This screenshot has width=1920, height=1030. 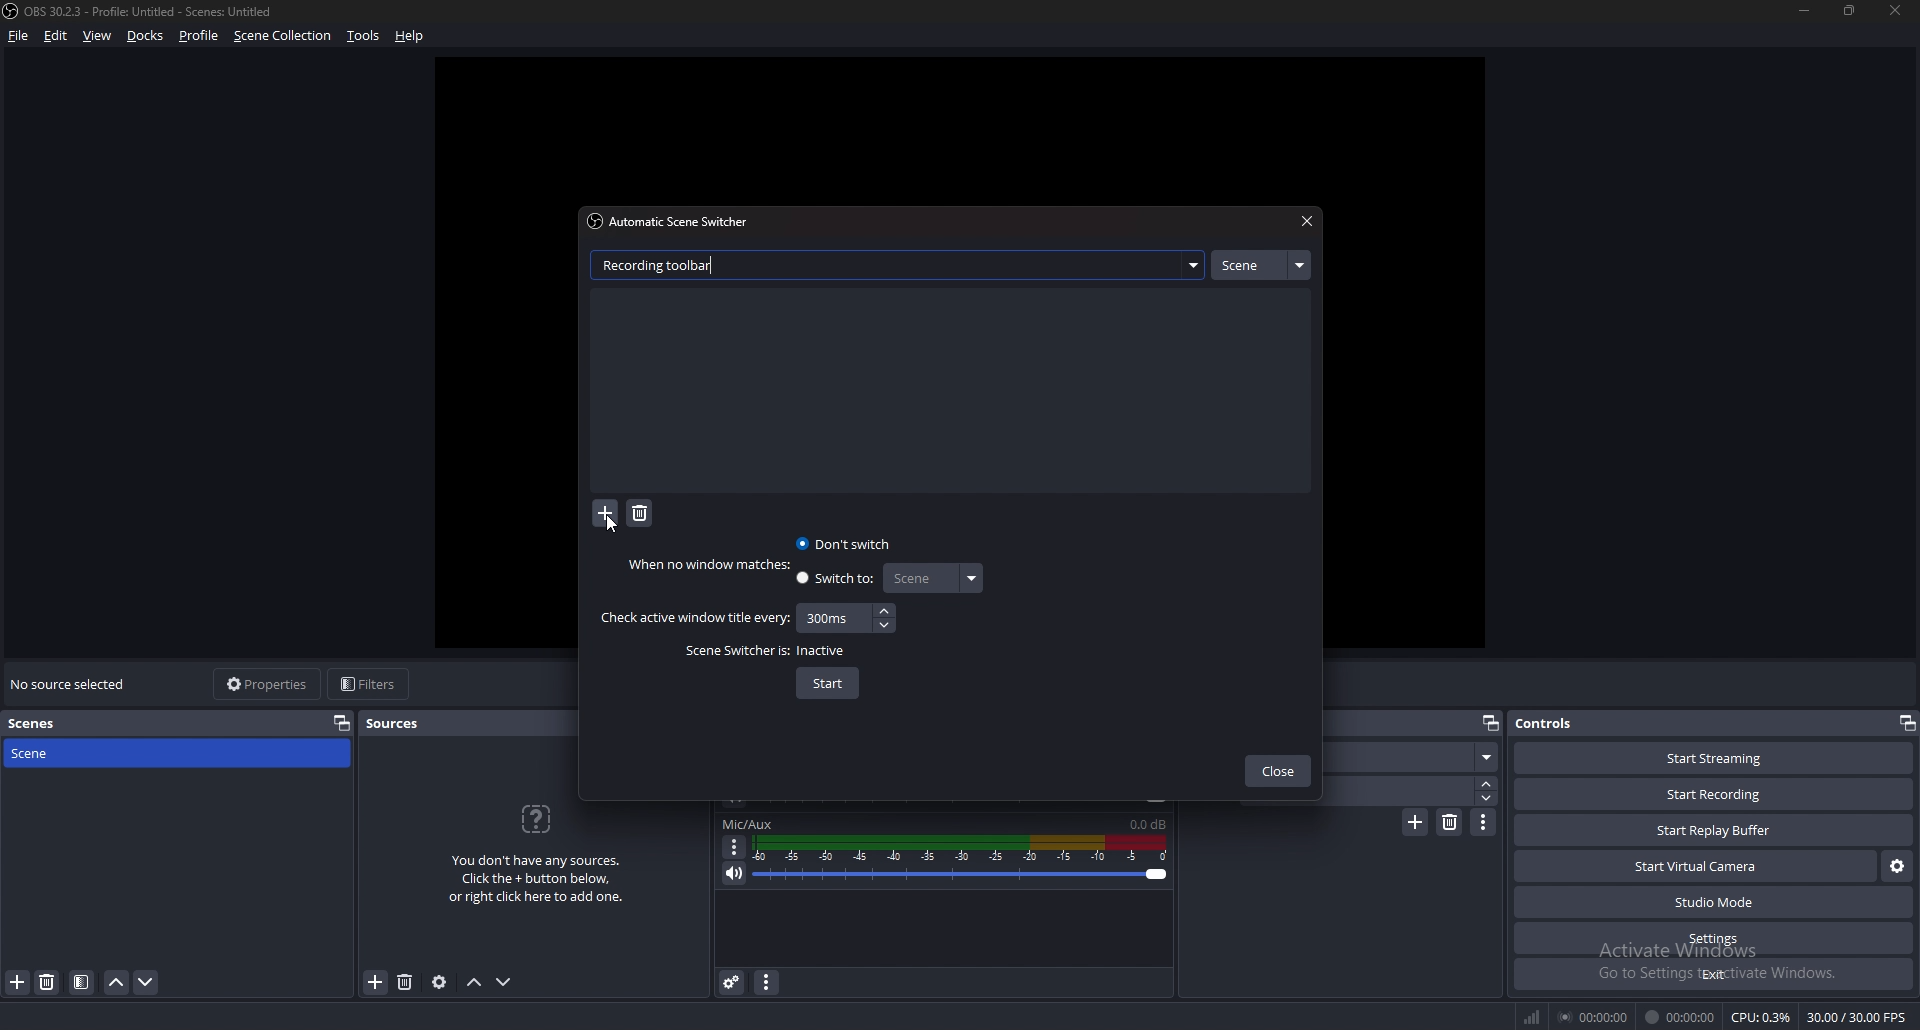 I want to click on time, so click(x=829, y=617).